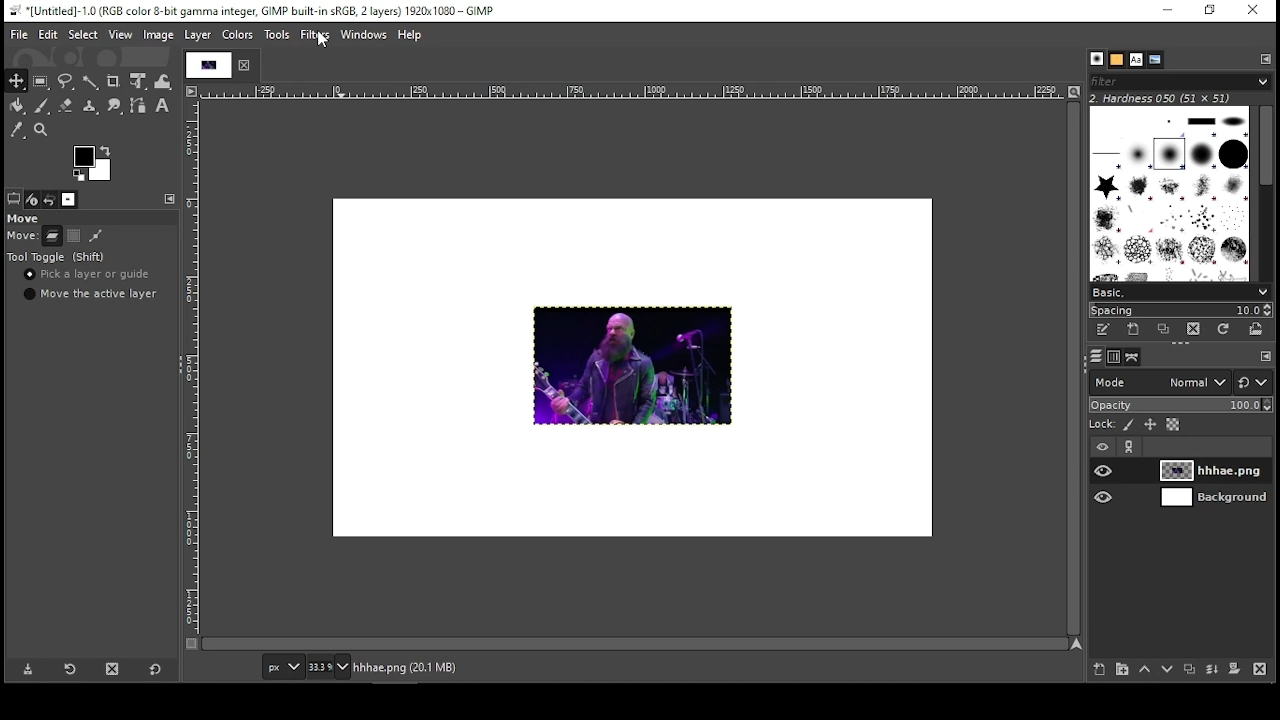  What do you see at coordinates (92, 107) in the screenshot?
I see `heal tool` at bounding box center [92, 107].